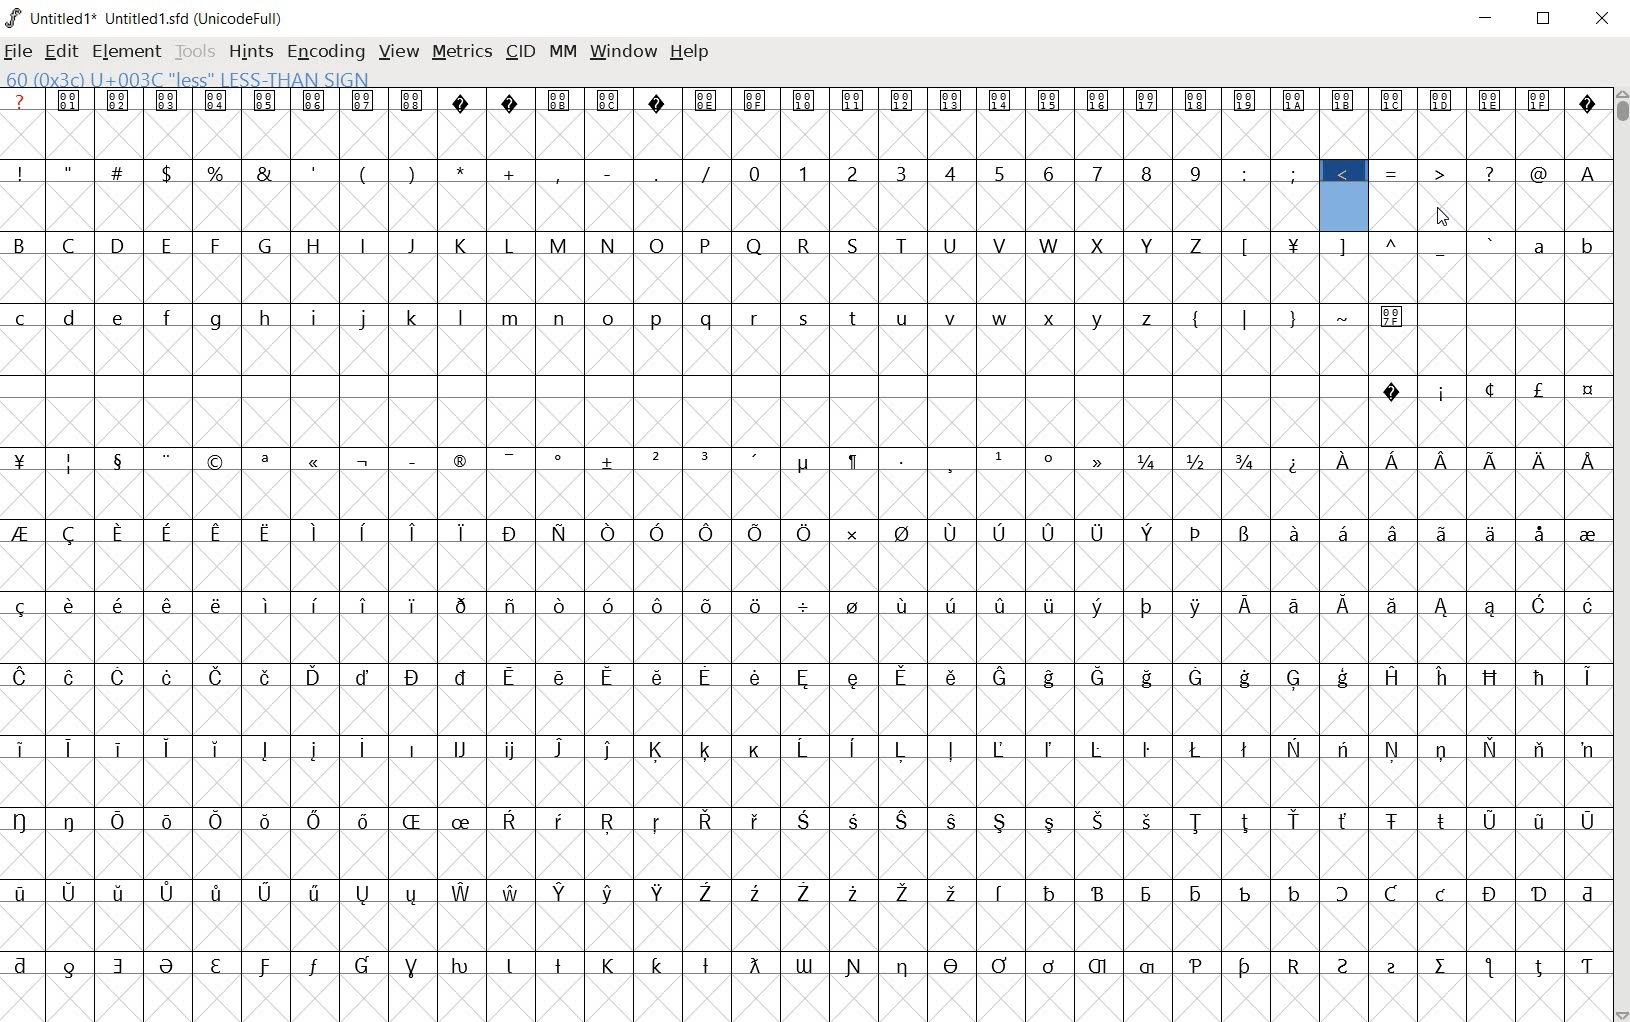 This screenshot has height=1022, width=1630. What do you see at coordinates (18, 53) in the screenshot?
I see `file` at bounding box center [18, 53].